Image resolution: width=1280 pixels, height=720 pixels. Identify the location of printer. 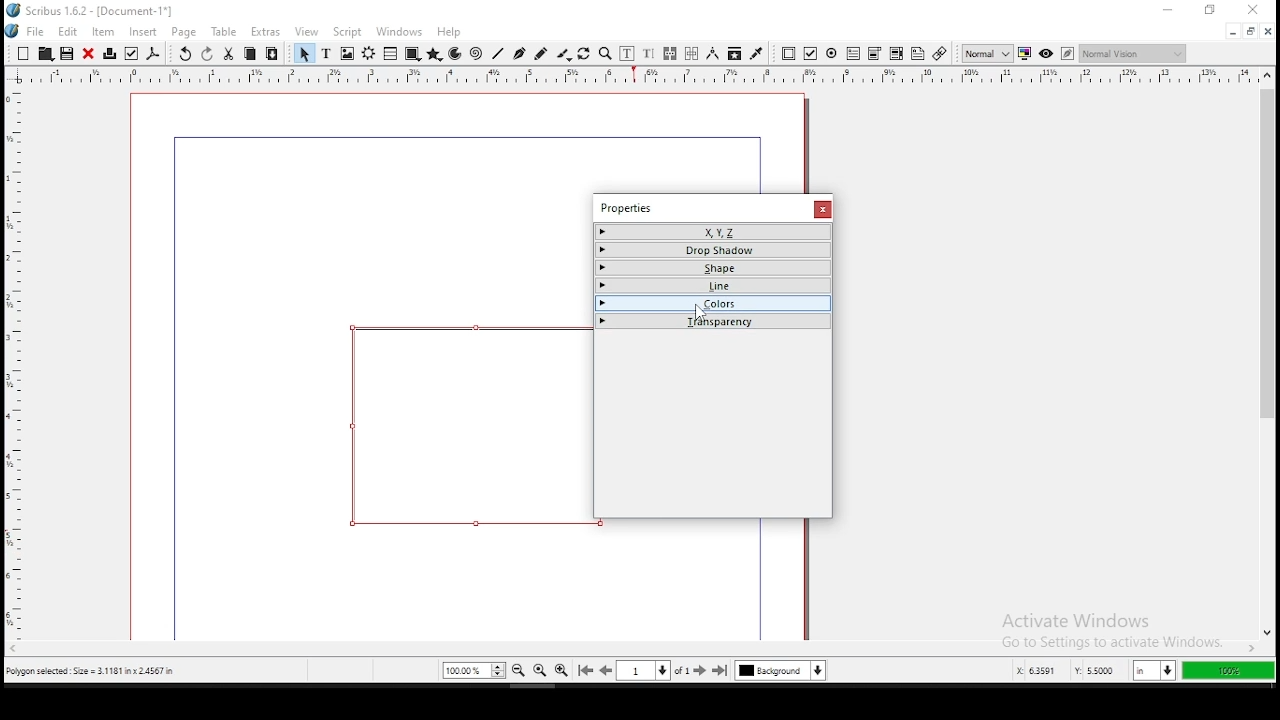
(109, 54).